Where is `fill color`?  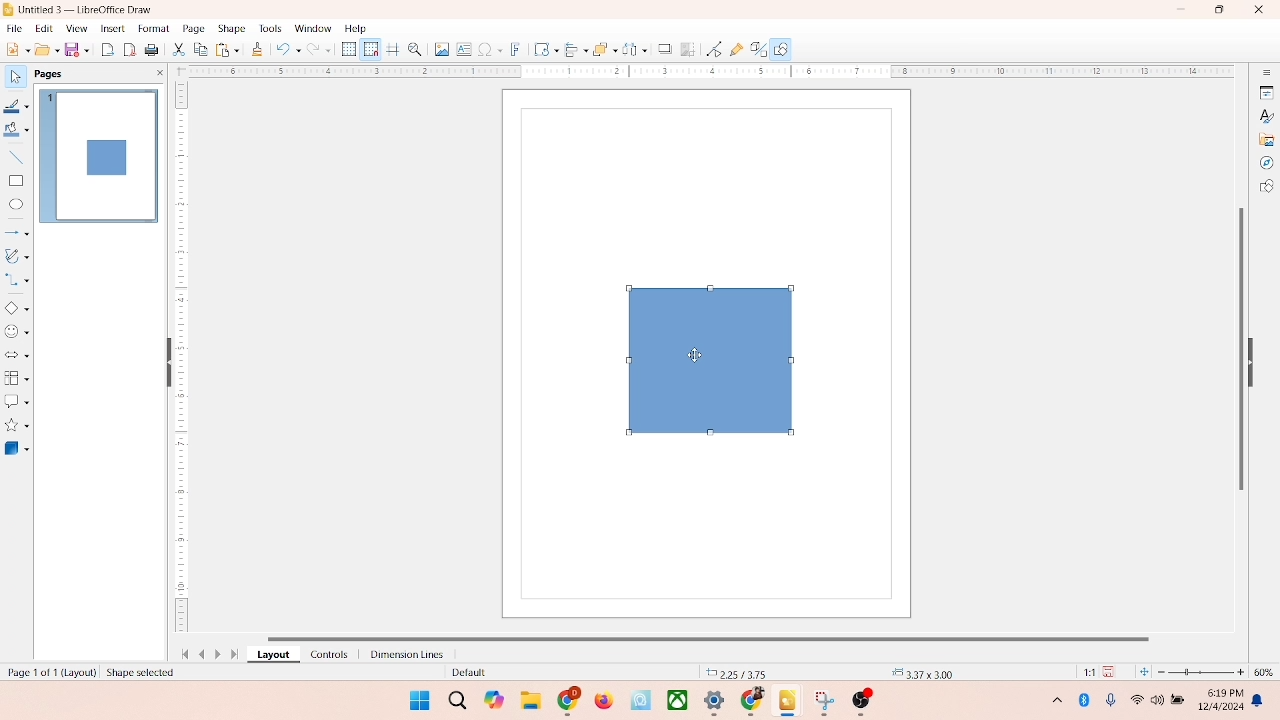
fill color is located at coordinates (16, 133).